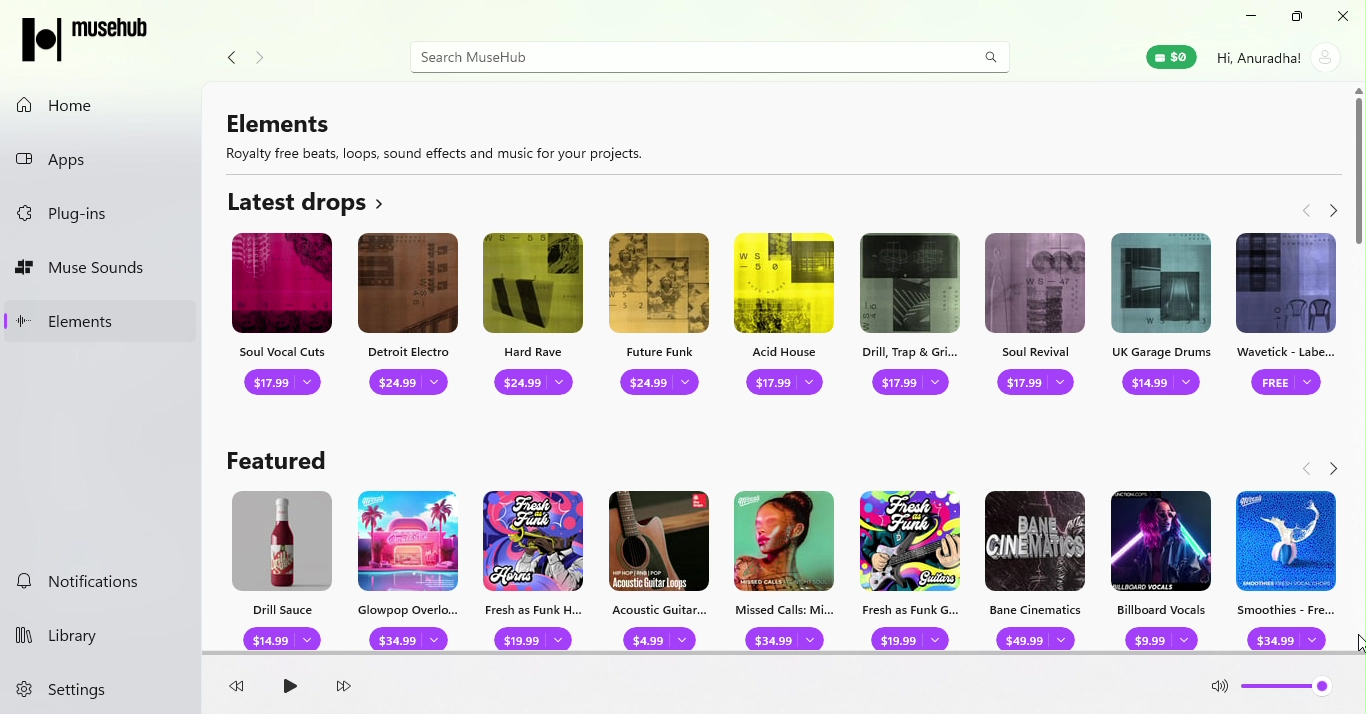 The height and width of the screenshot is (714, 1366). Describe the element at coordinates (444, 134) in the screenshot. I see `Elements` at that location.